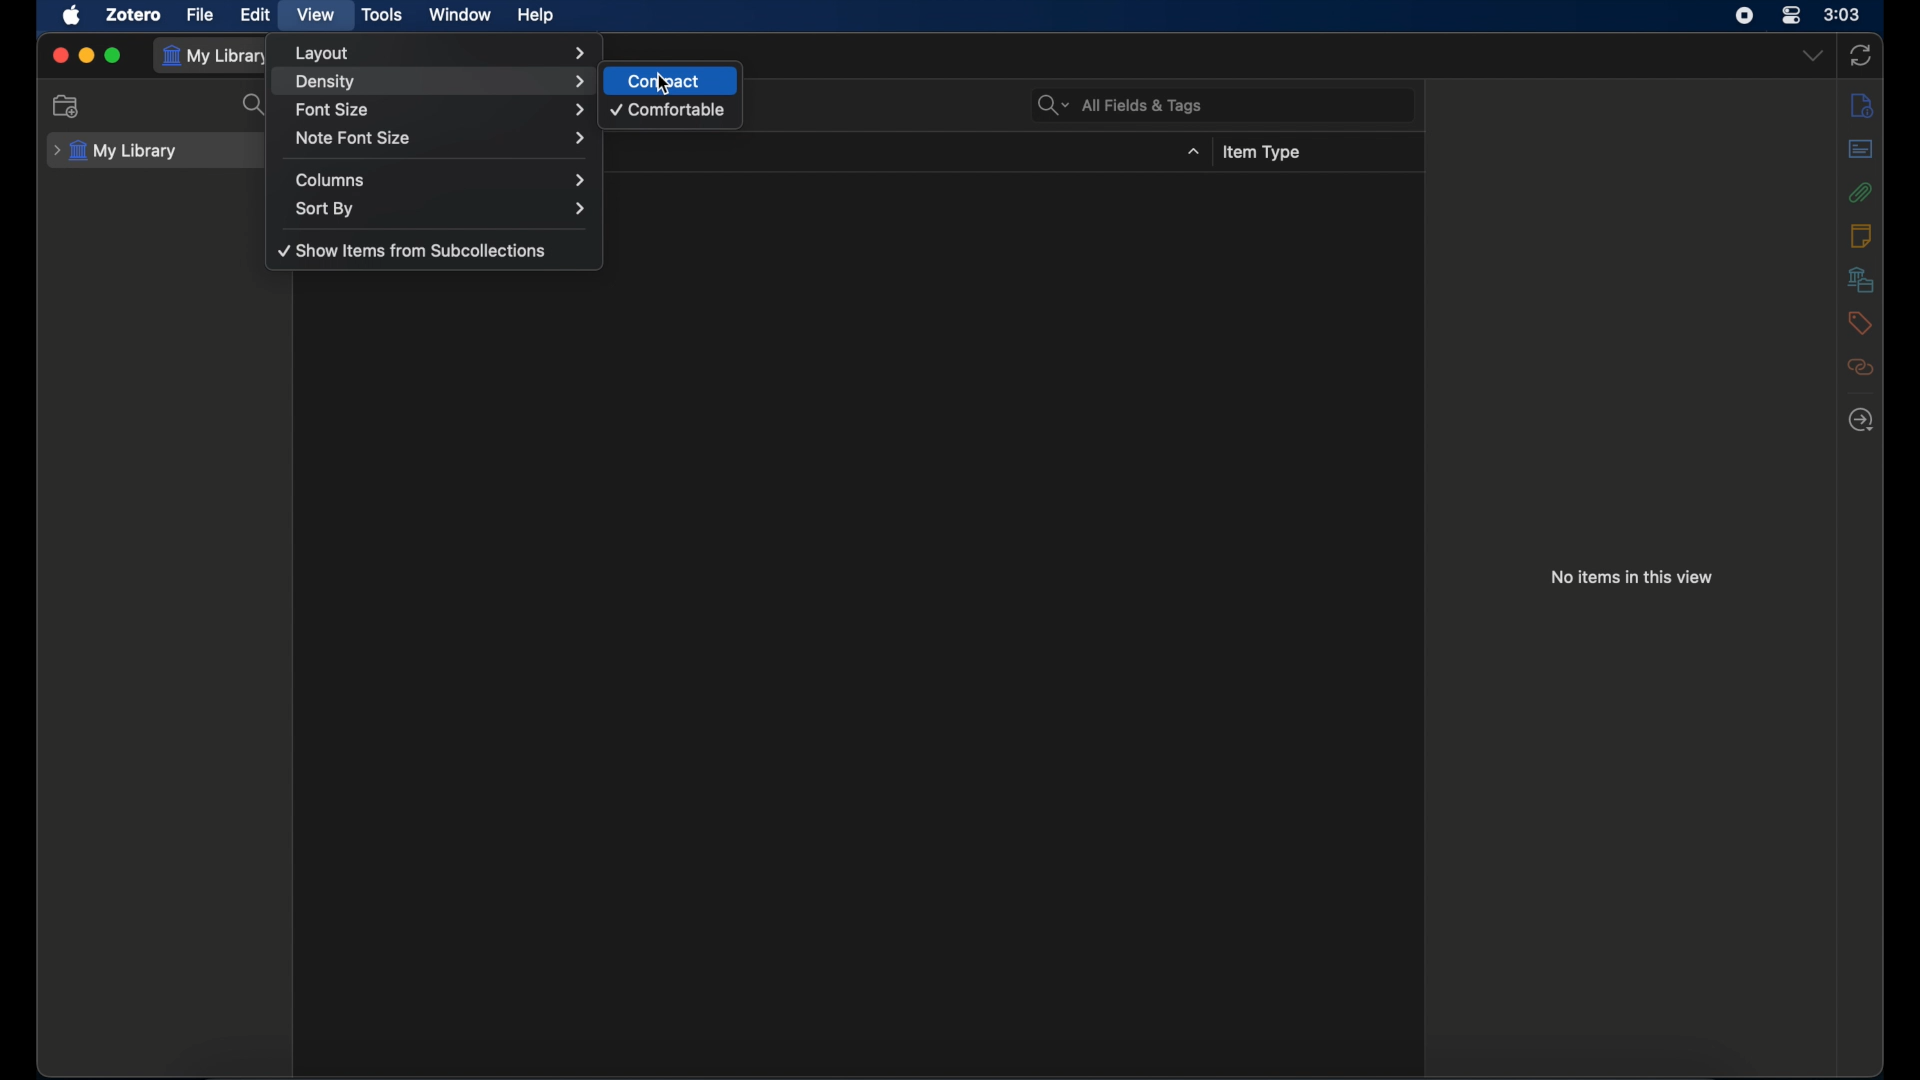 The height and width of the screenshot is (1080, 1920). I want to click on info, so click(1862, 107).